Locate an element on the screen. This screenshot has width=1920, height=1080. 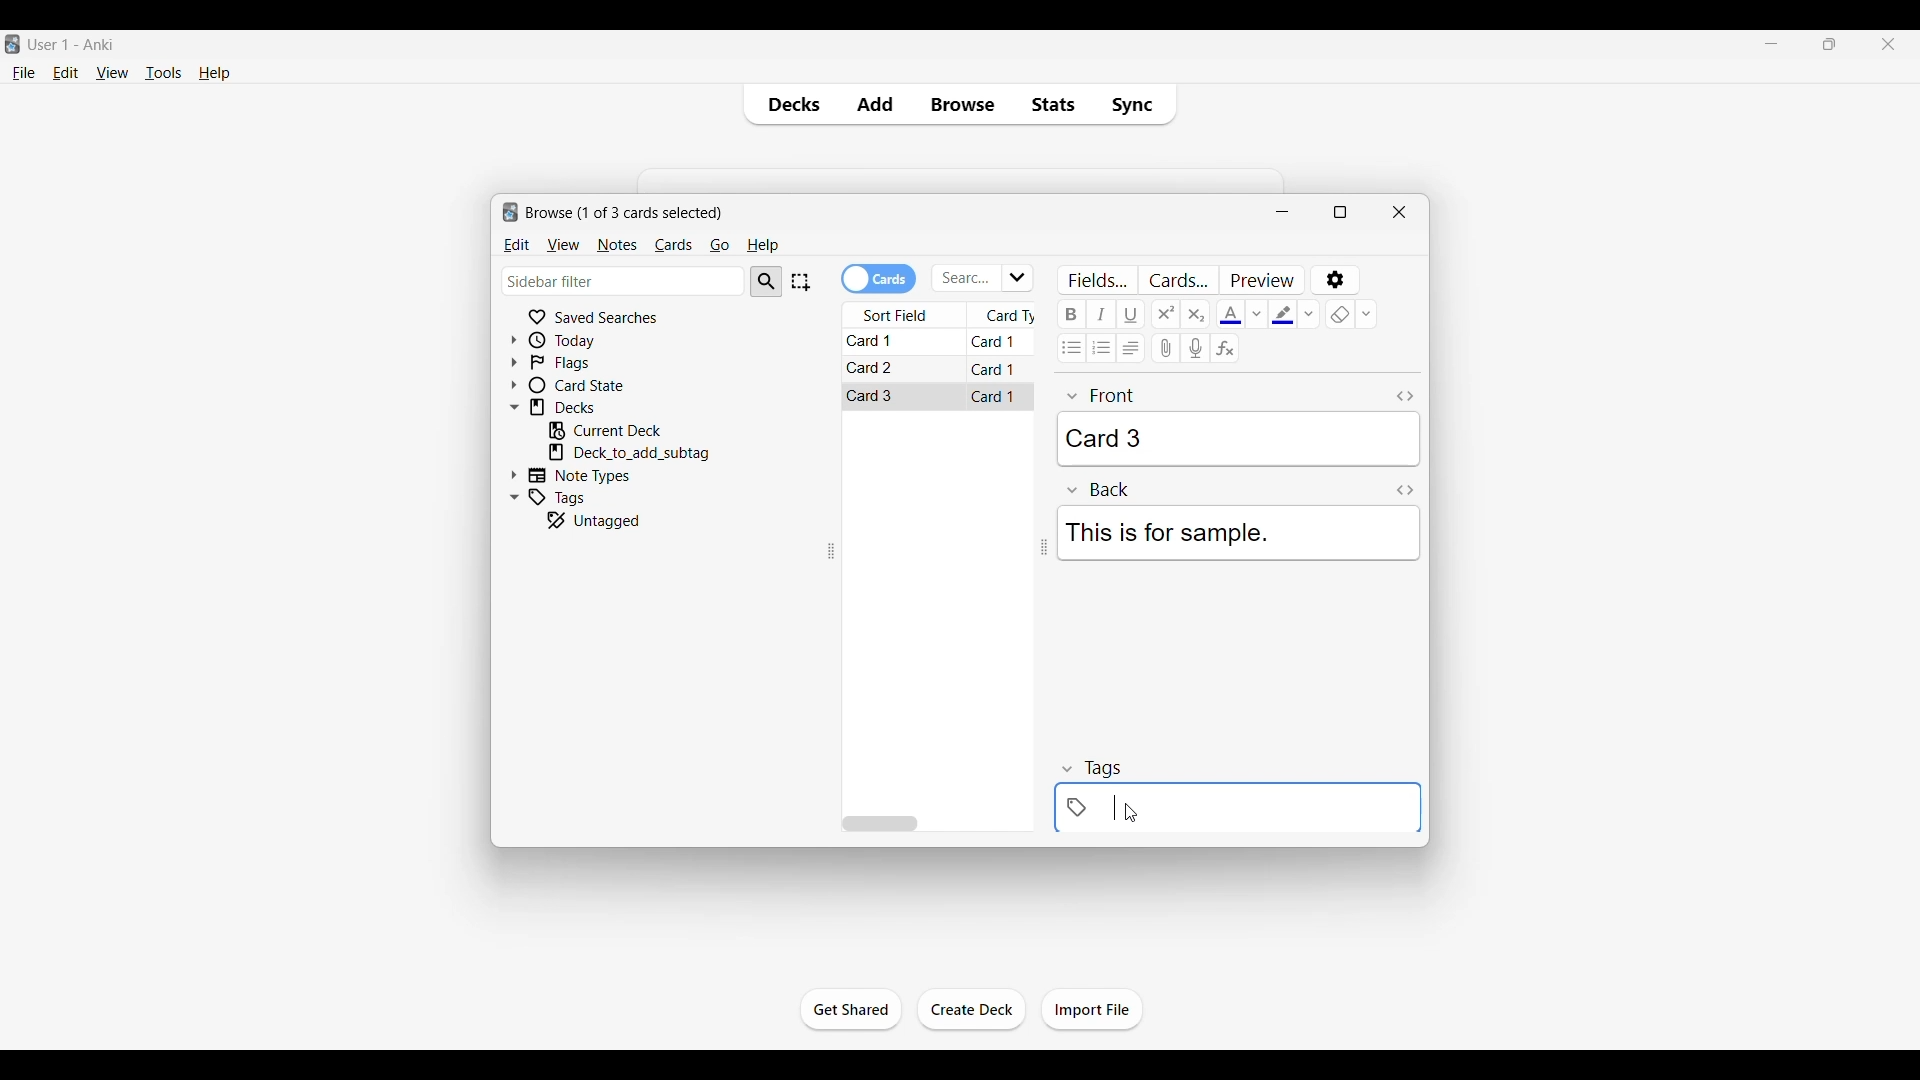
Record audio is located at coordinates (1195, 348).